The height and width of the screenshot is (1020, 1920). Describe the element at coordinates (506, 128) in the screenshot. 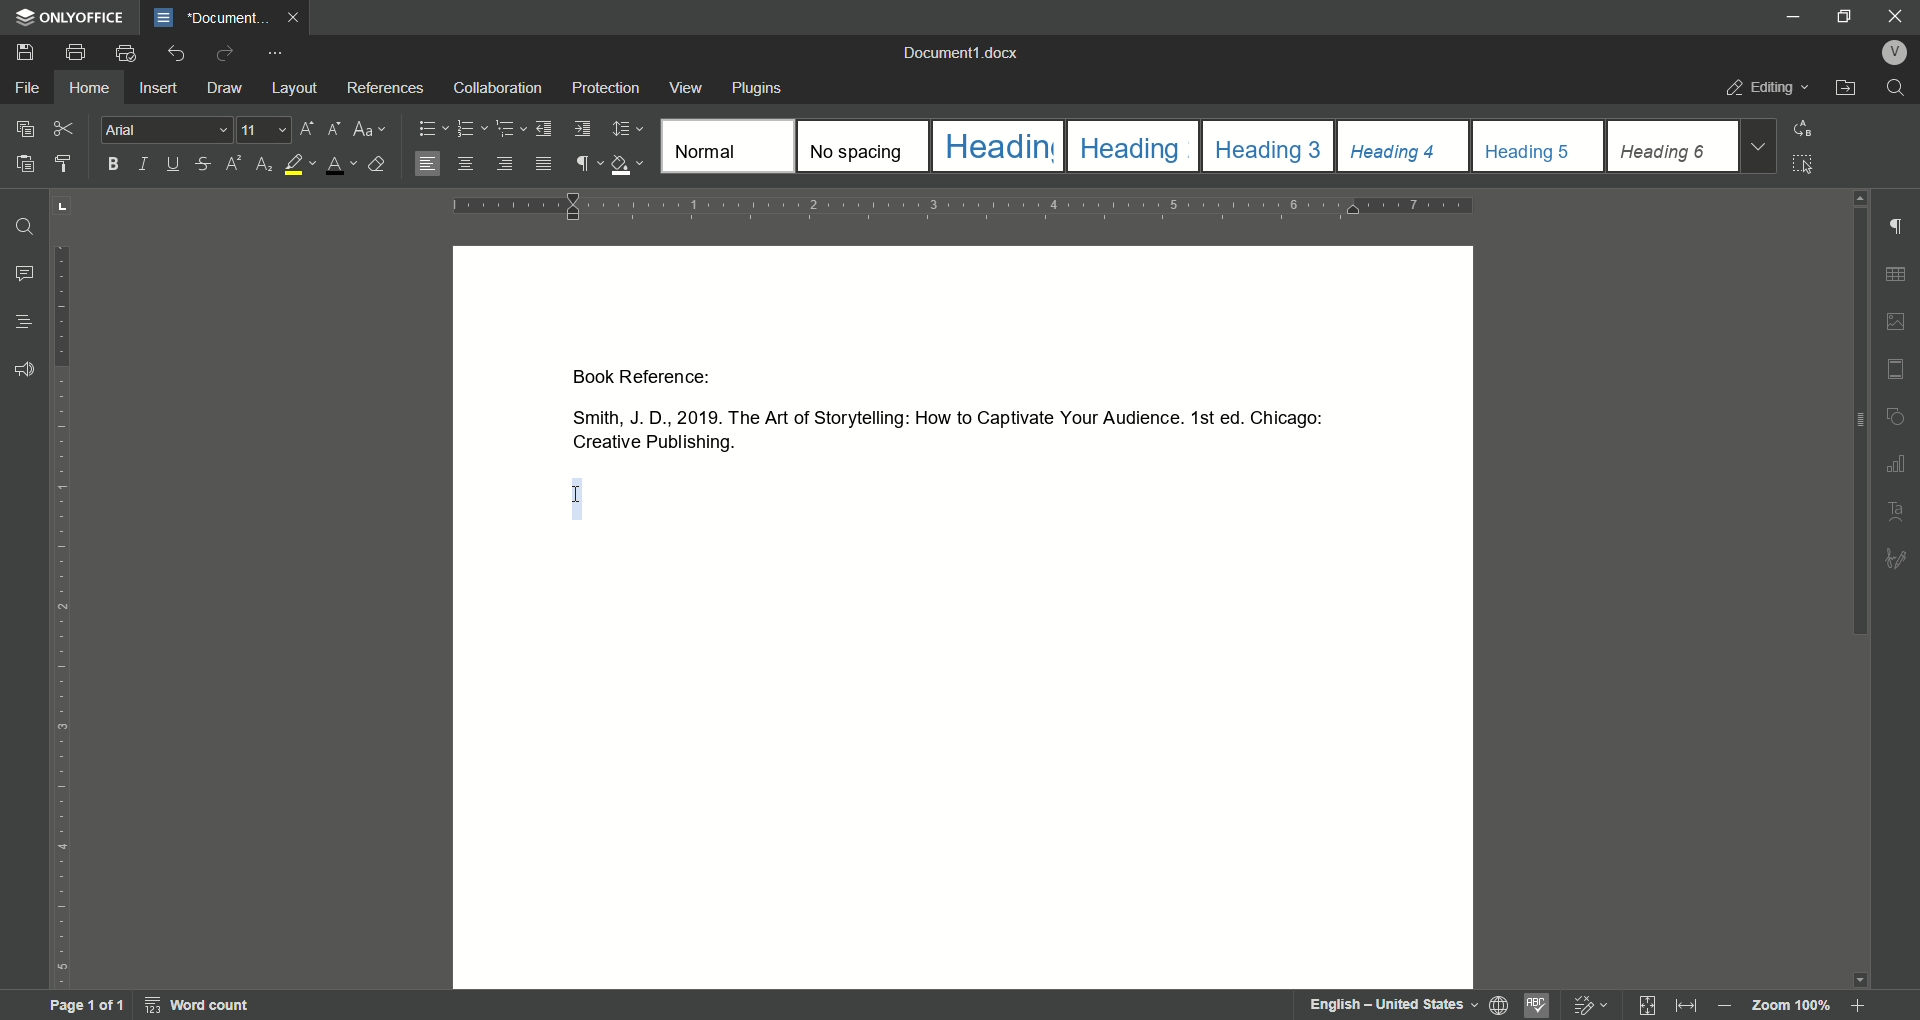

I see `multilevel list` at that location.